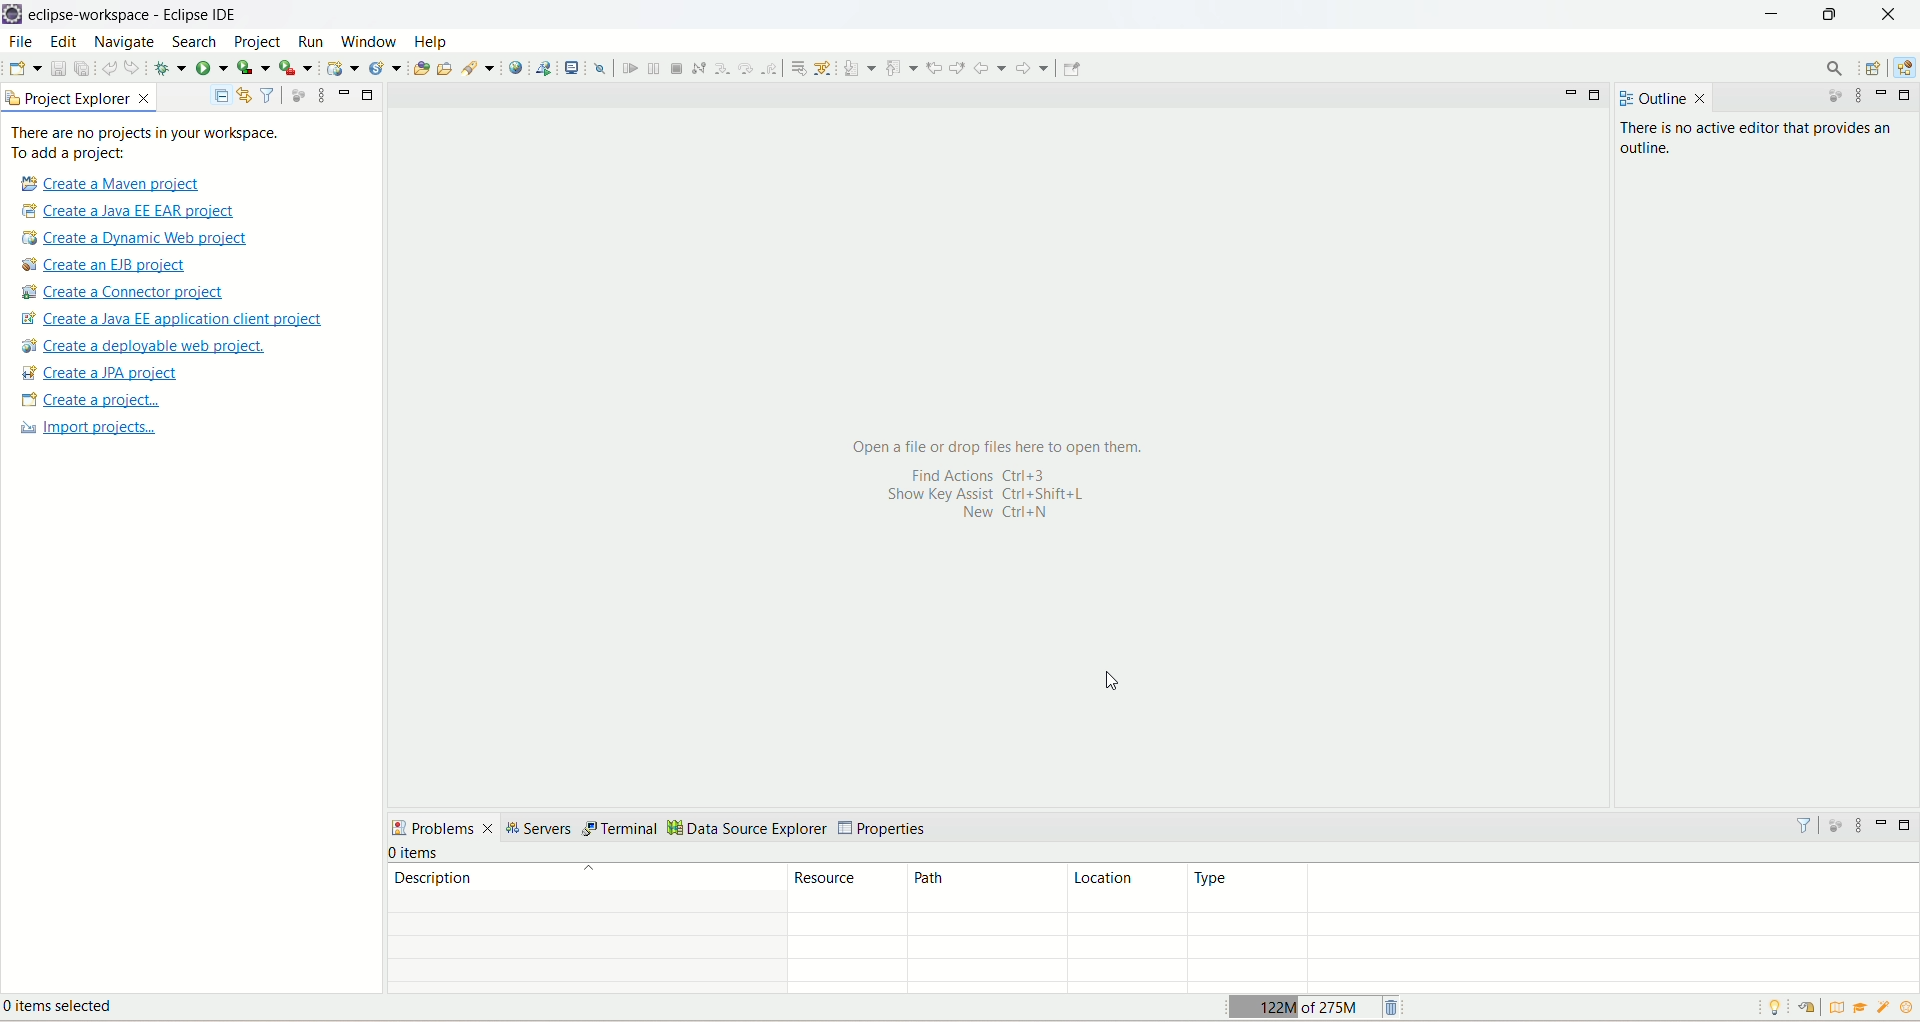  Describe the element at coordinates (934, 68) in the screenshot. I see `previous edit location` at that location.